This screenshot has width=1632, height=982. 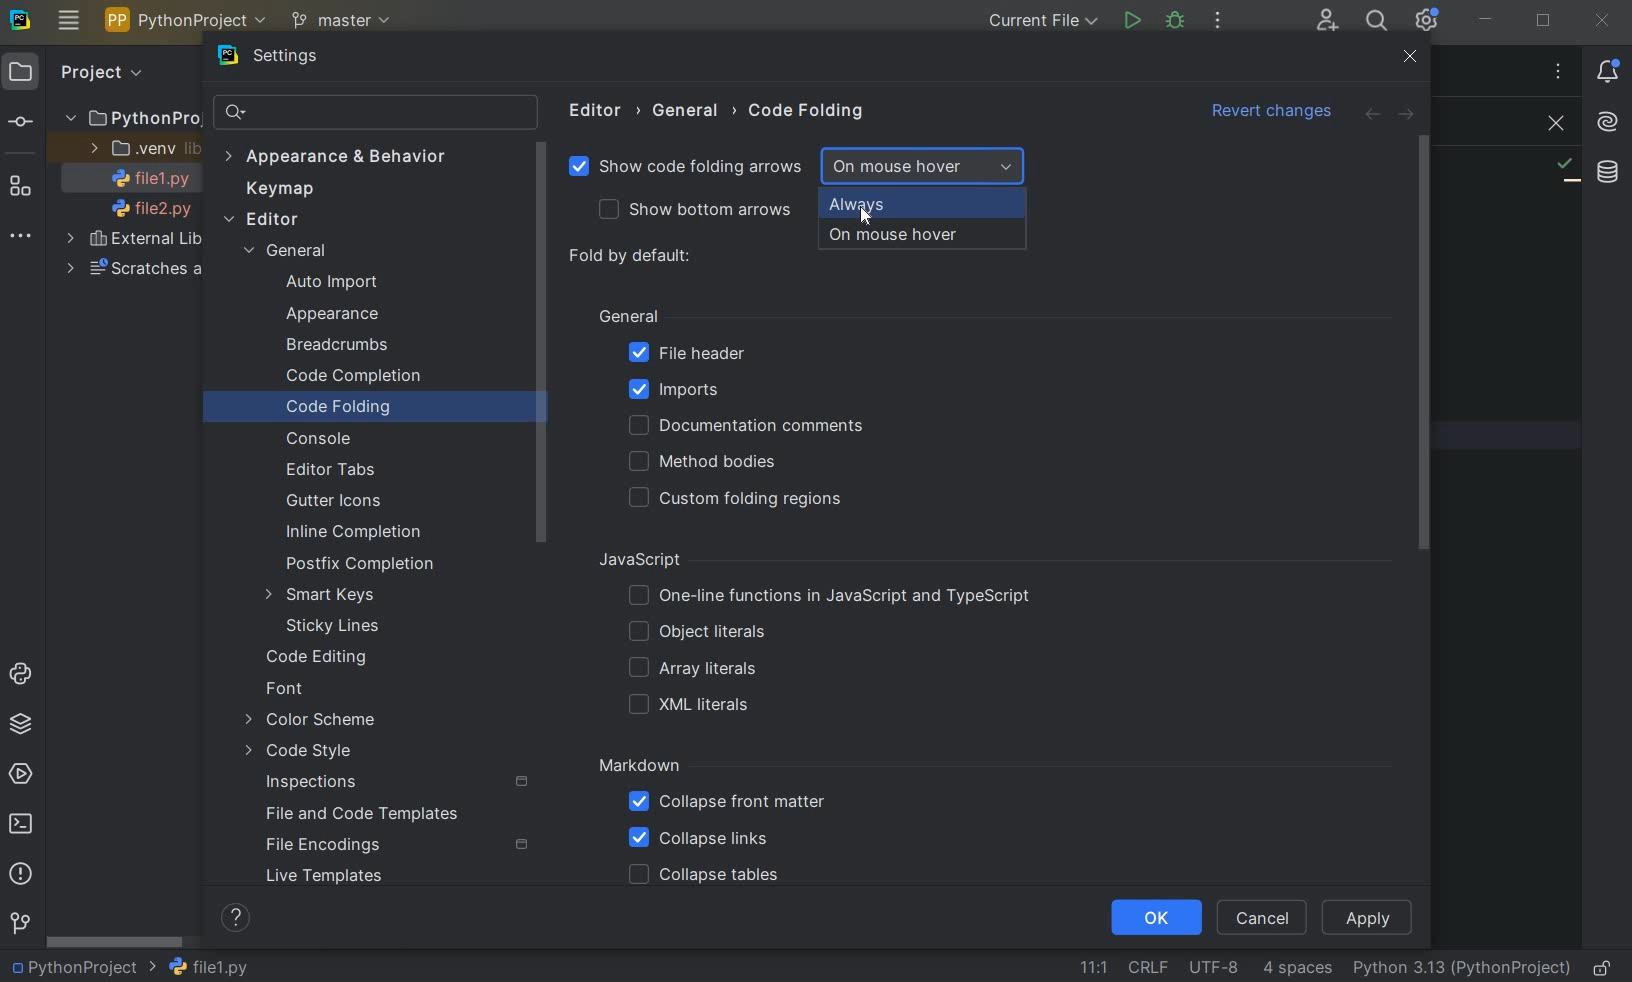 What do you see at coordinates (744, 426) in the screenshot?
I see `DOCUMENTATION COMMENTS` at bounding box center [744, 426].